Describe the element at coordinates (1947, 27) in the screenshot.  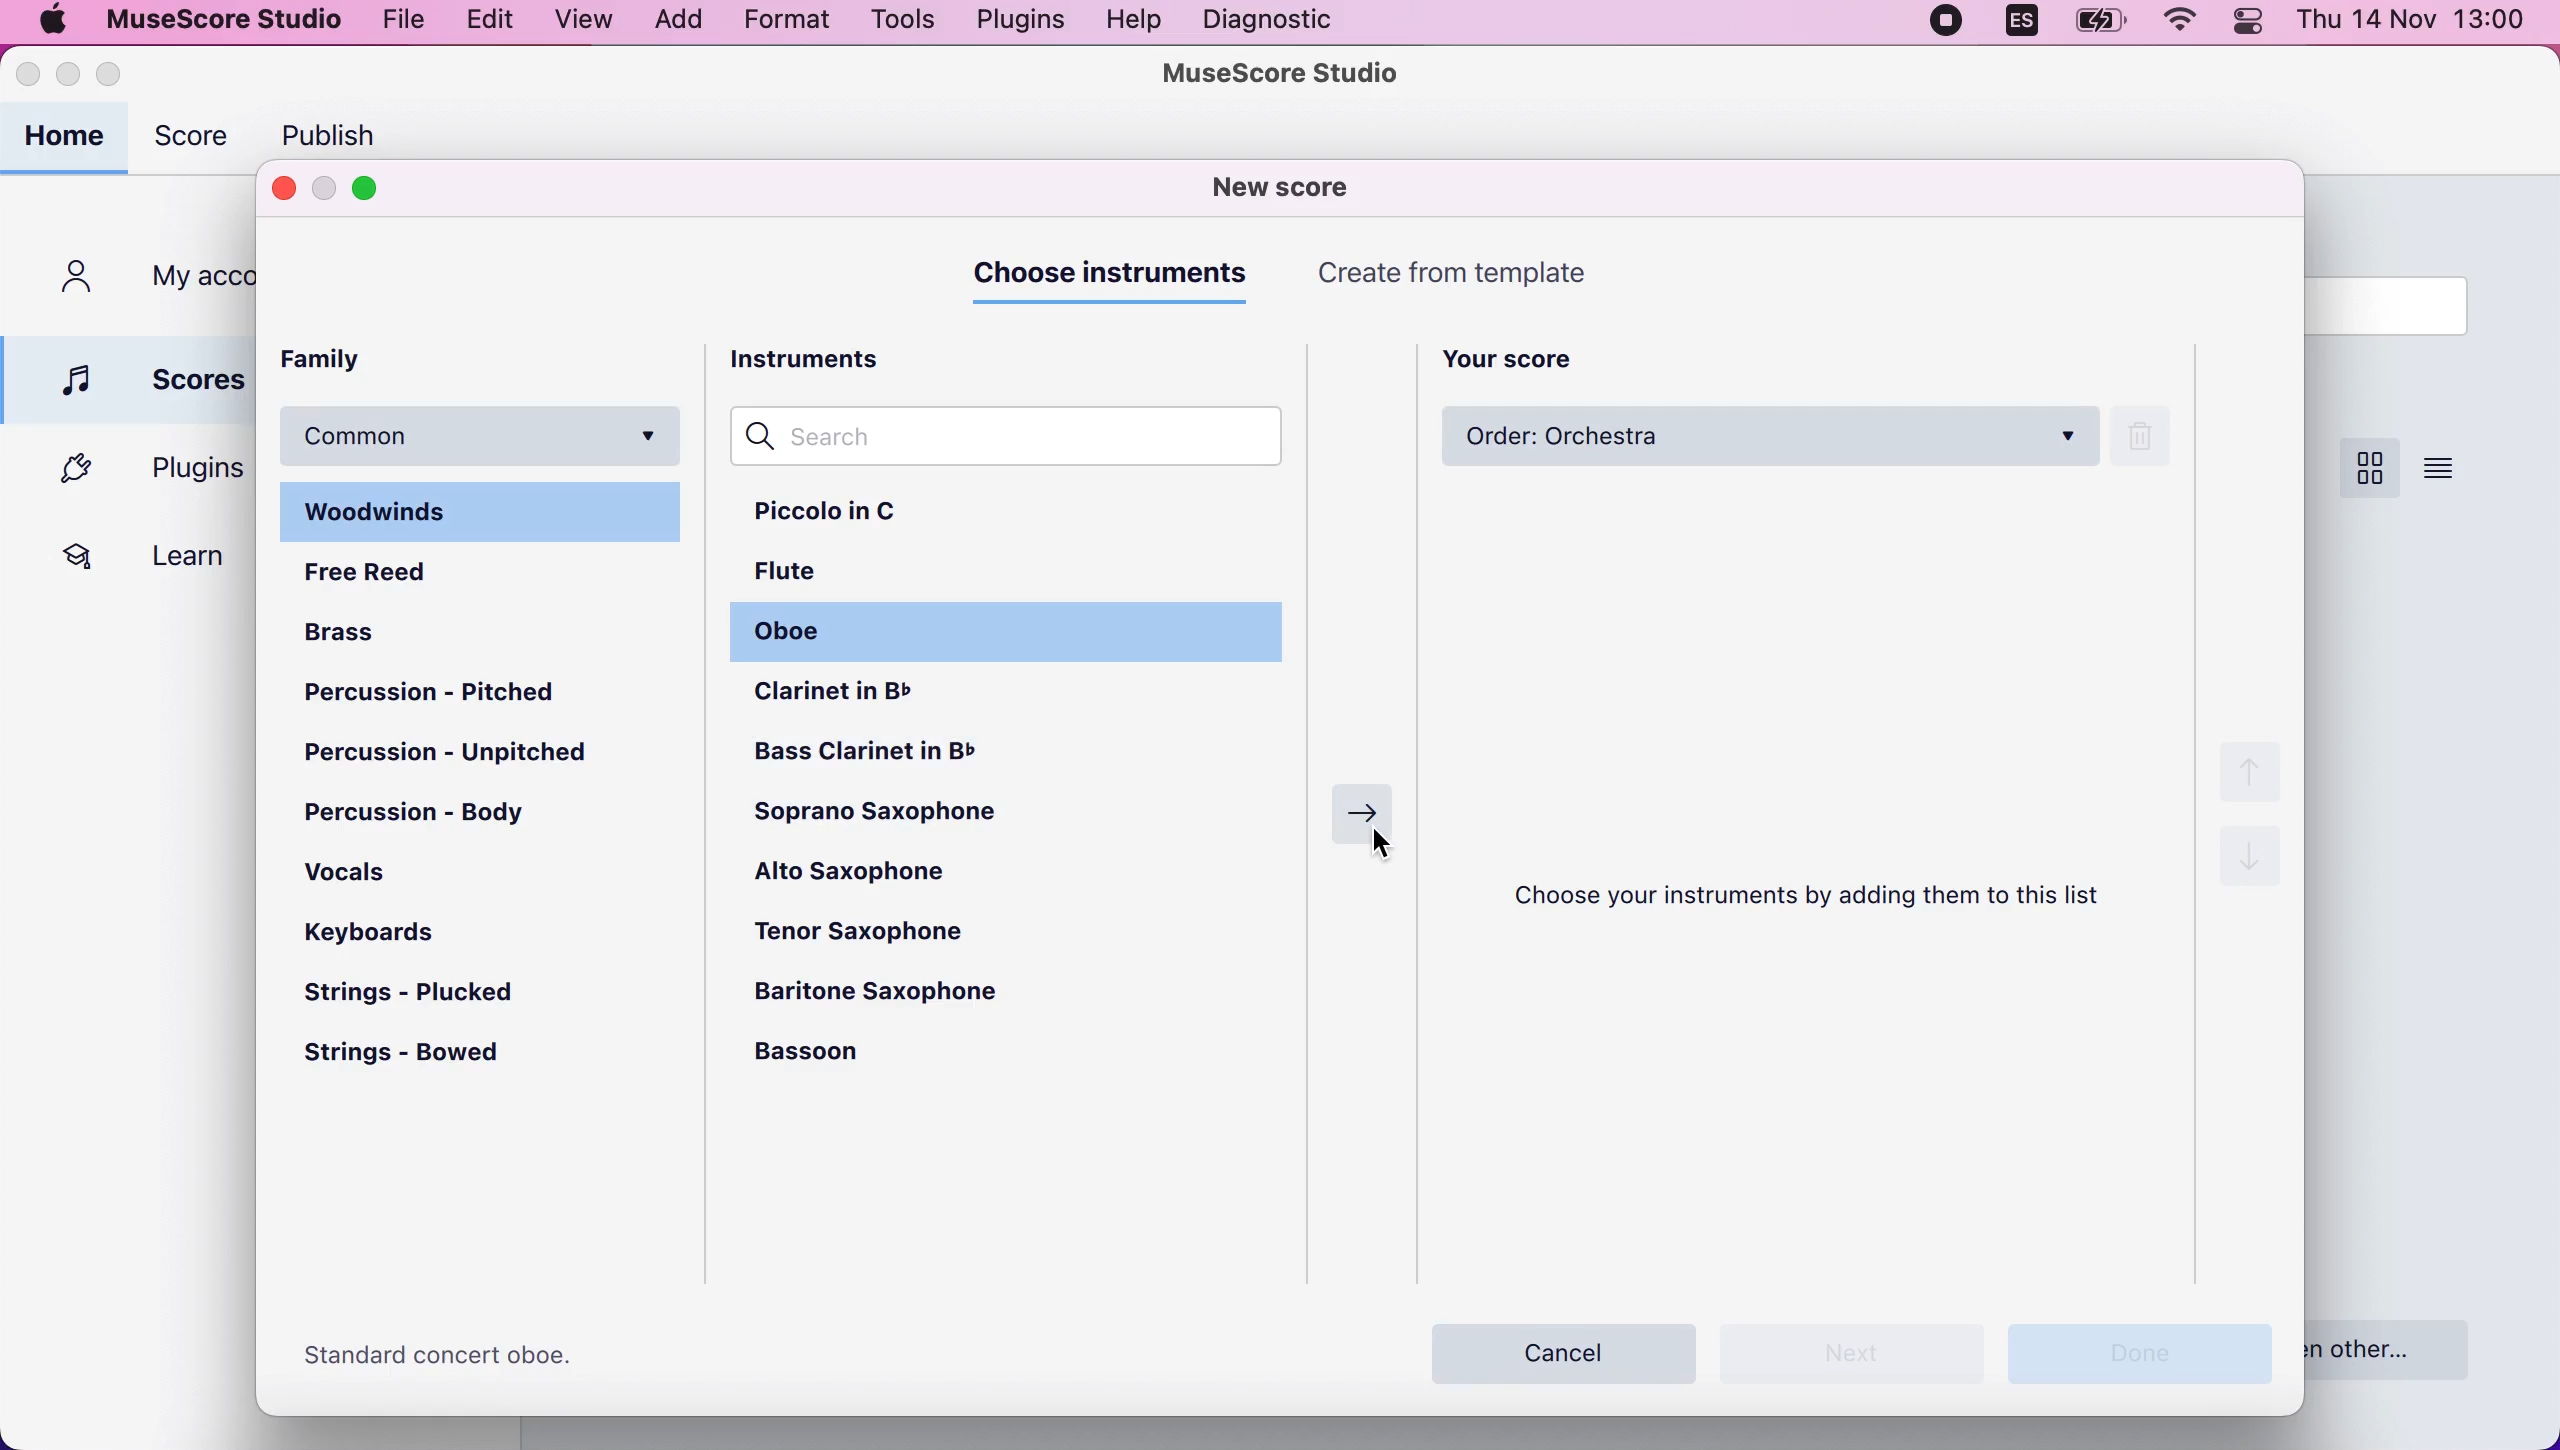
I see `recording stopped` at that location.